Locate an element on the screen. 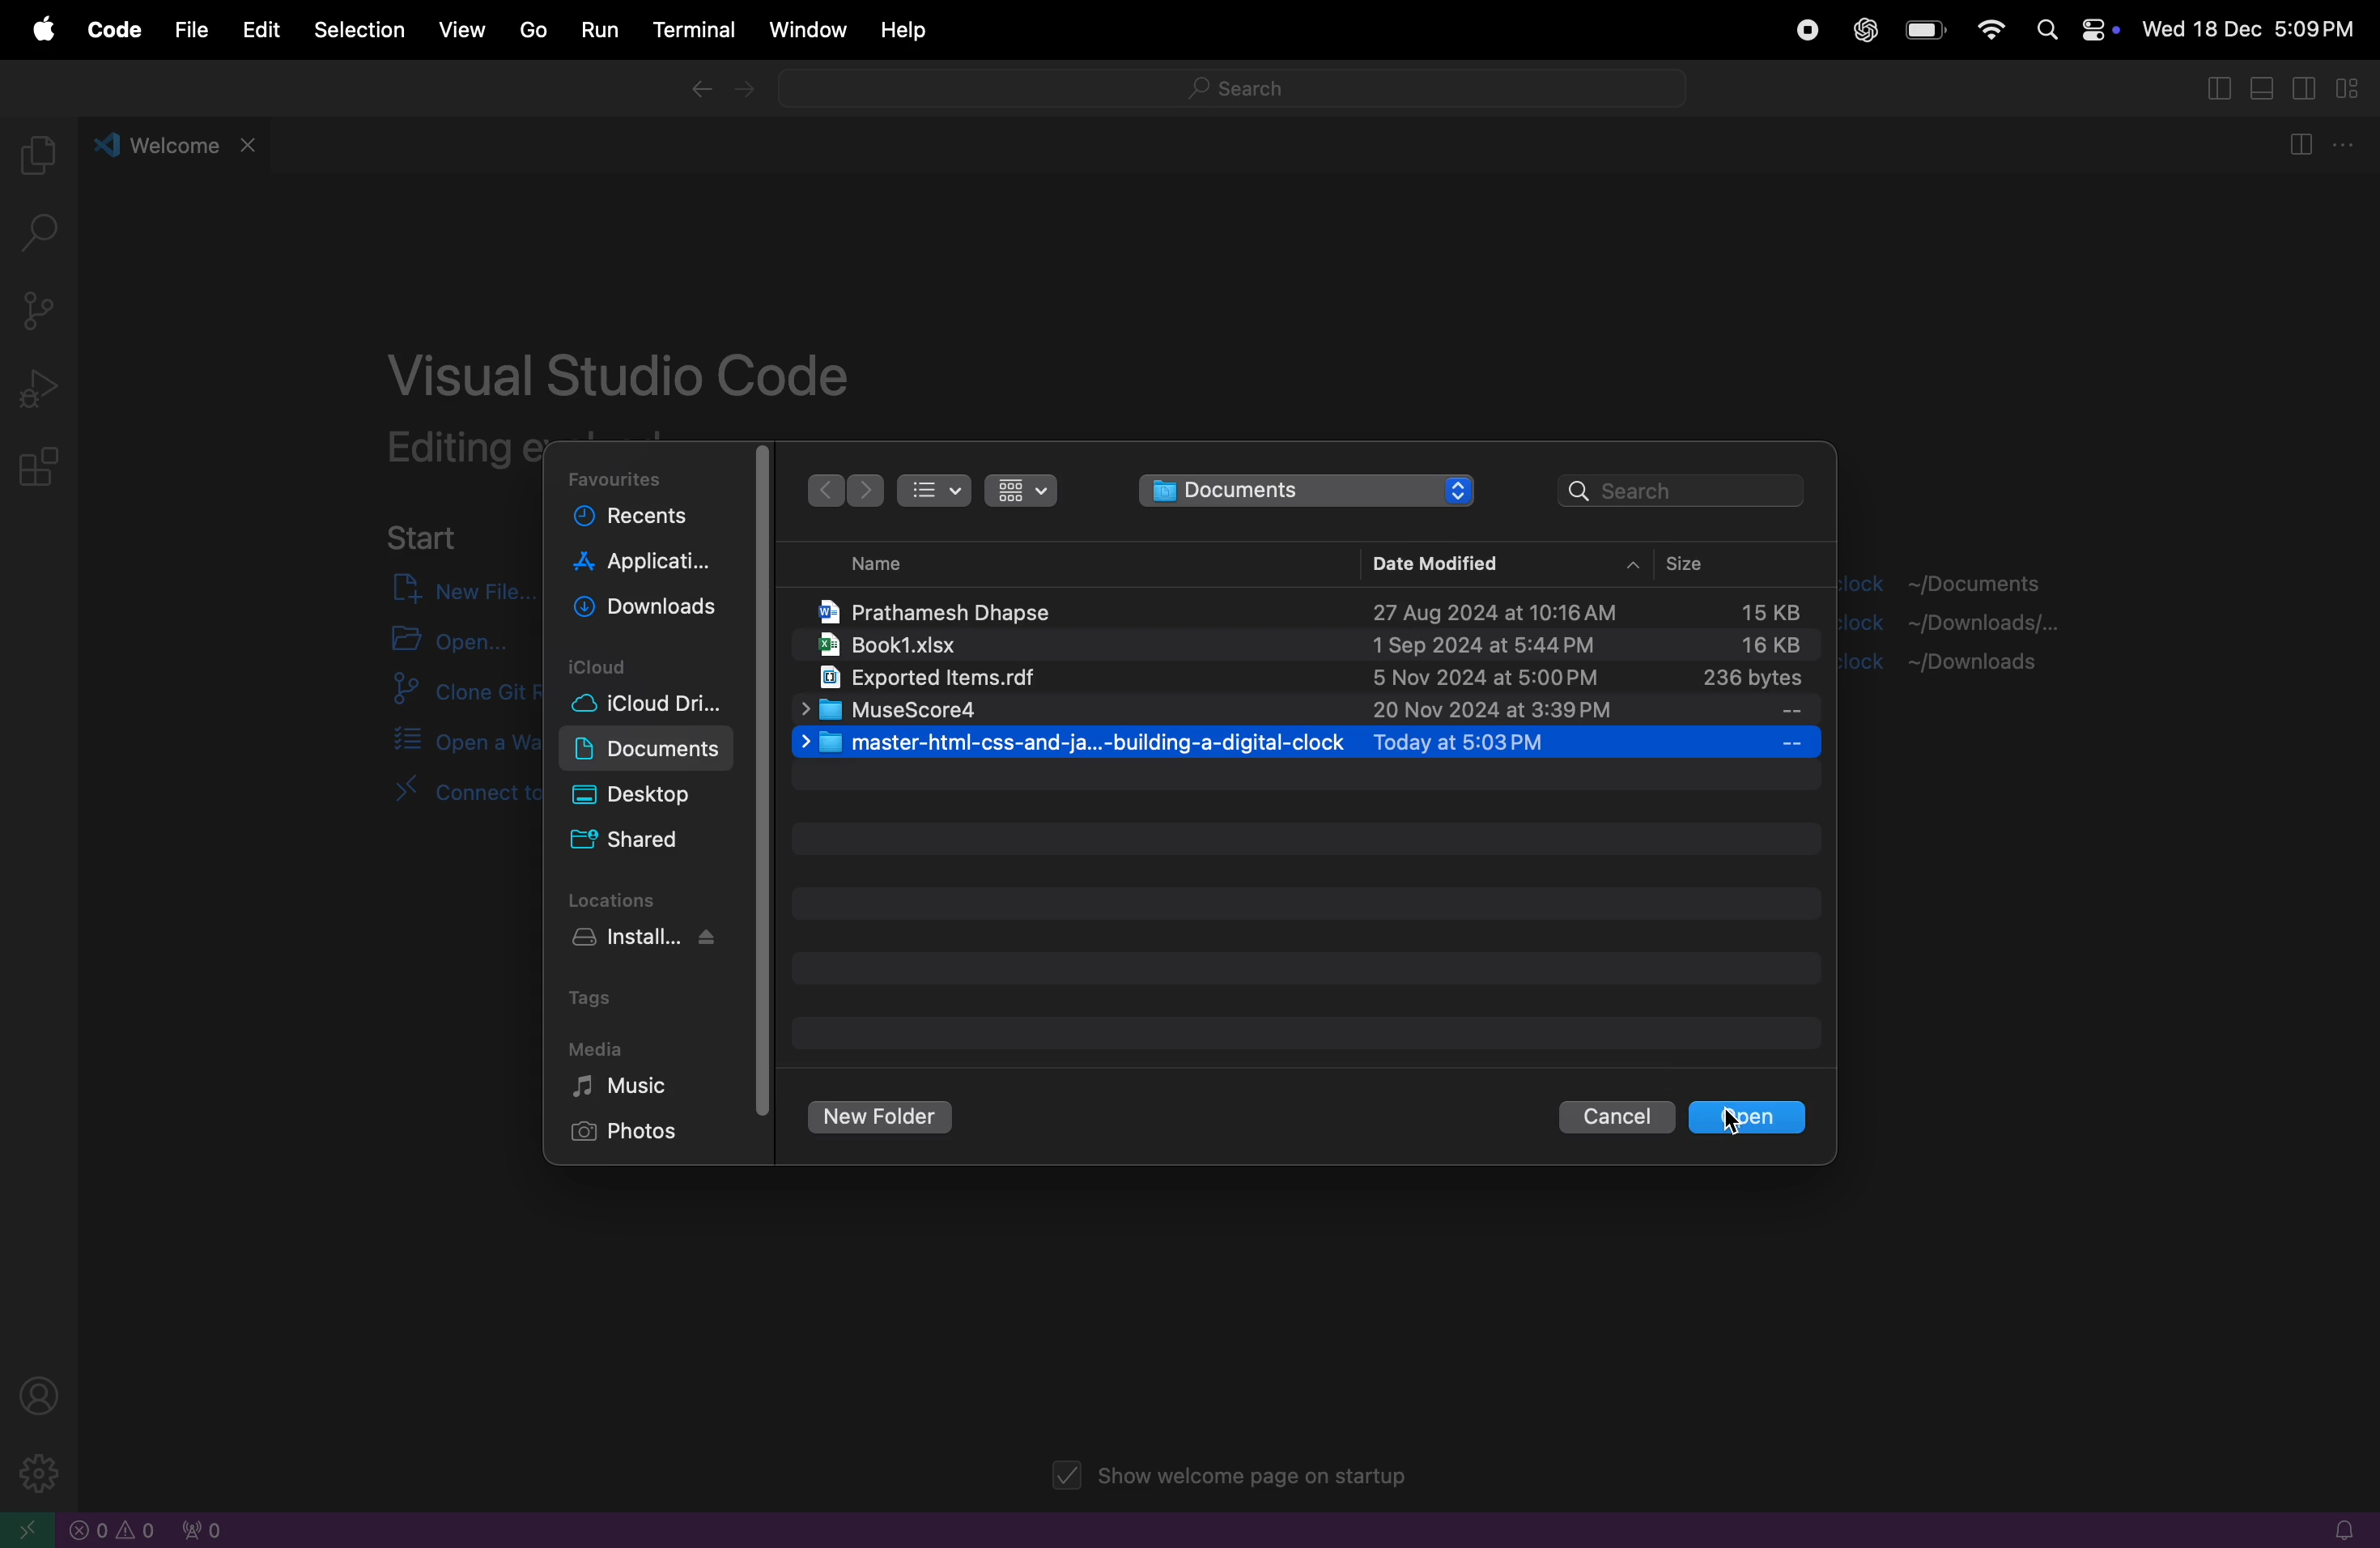 This screenshot has width=2380, height=1548. Visual studio code is located at coordinates (625, 366).